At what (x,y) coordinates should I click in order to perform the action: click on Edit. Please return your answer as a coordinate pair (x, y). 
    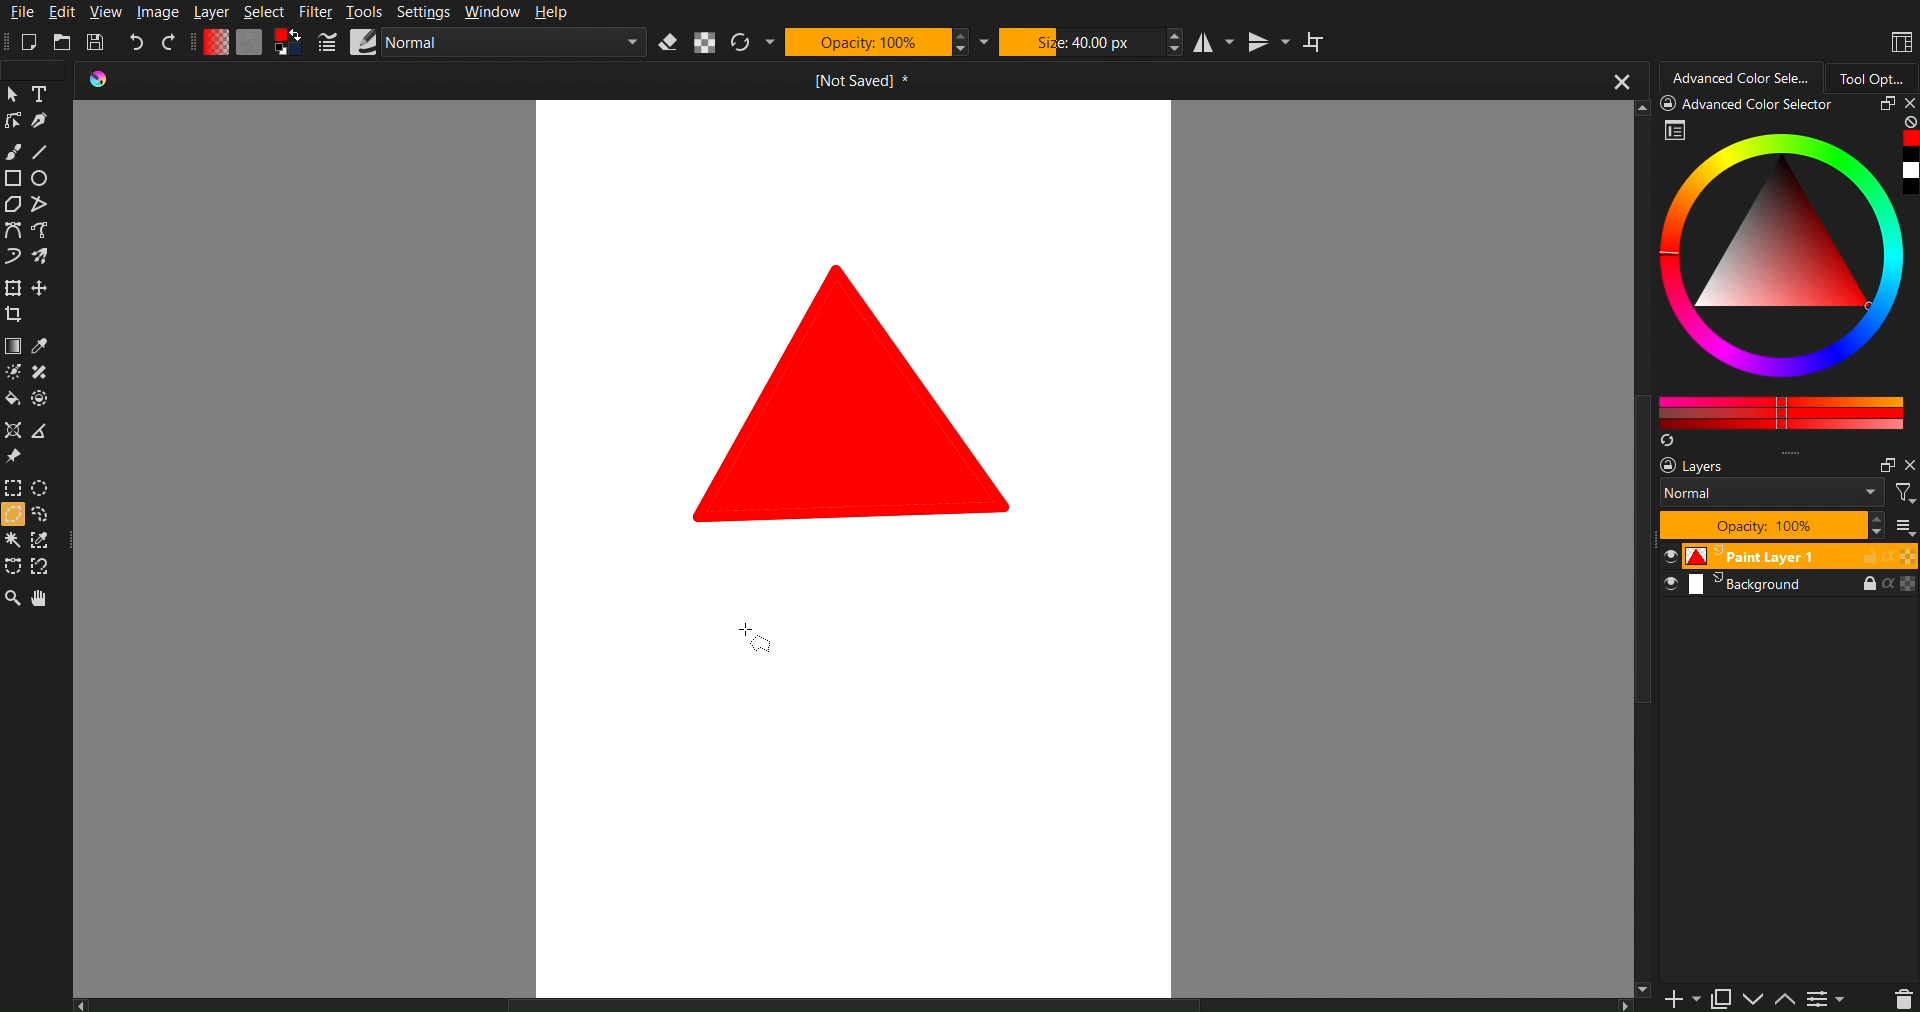
    Looking at the image, I should click on (62, 12).